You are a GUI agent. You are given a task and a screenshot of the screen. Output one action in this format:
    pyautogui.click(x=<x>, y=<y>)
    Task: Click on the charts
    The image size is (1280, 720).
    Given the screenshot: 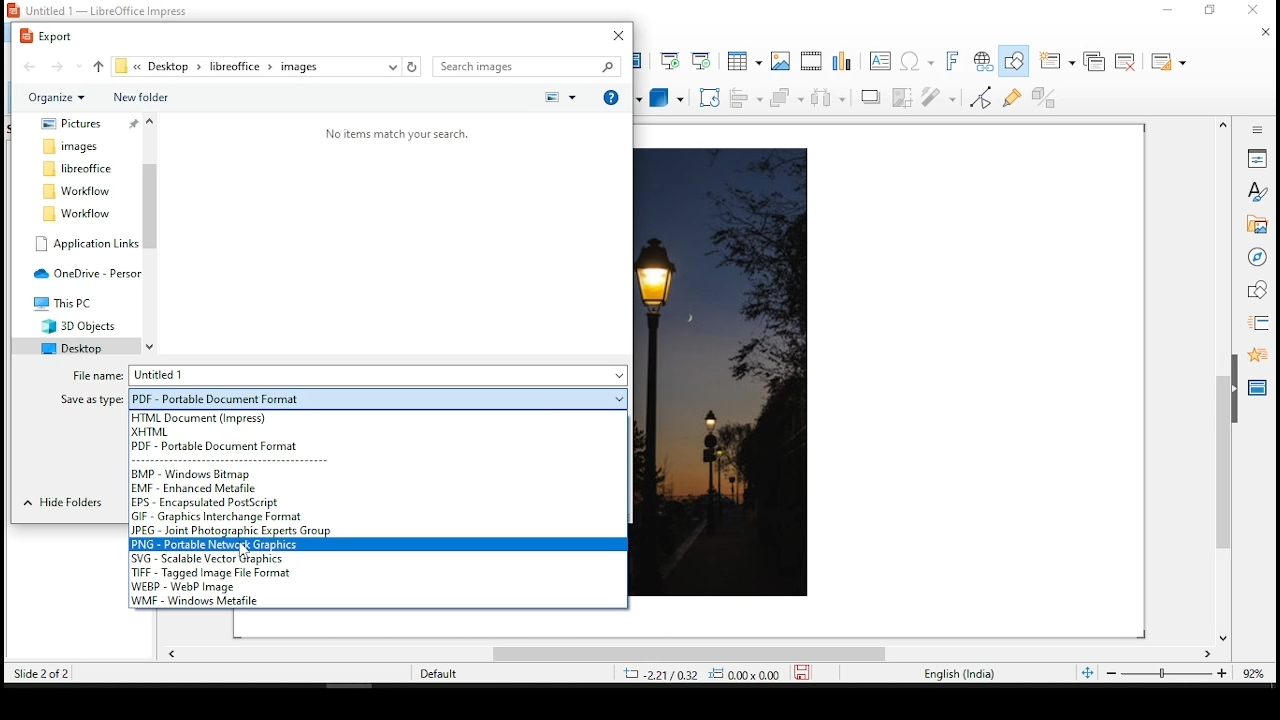 What is the action you would take?
    pyautogui.click(x=847, y=60)
    